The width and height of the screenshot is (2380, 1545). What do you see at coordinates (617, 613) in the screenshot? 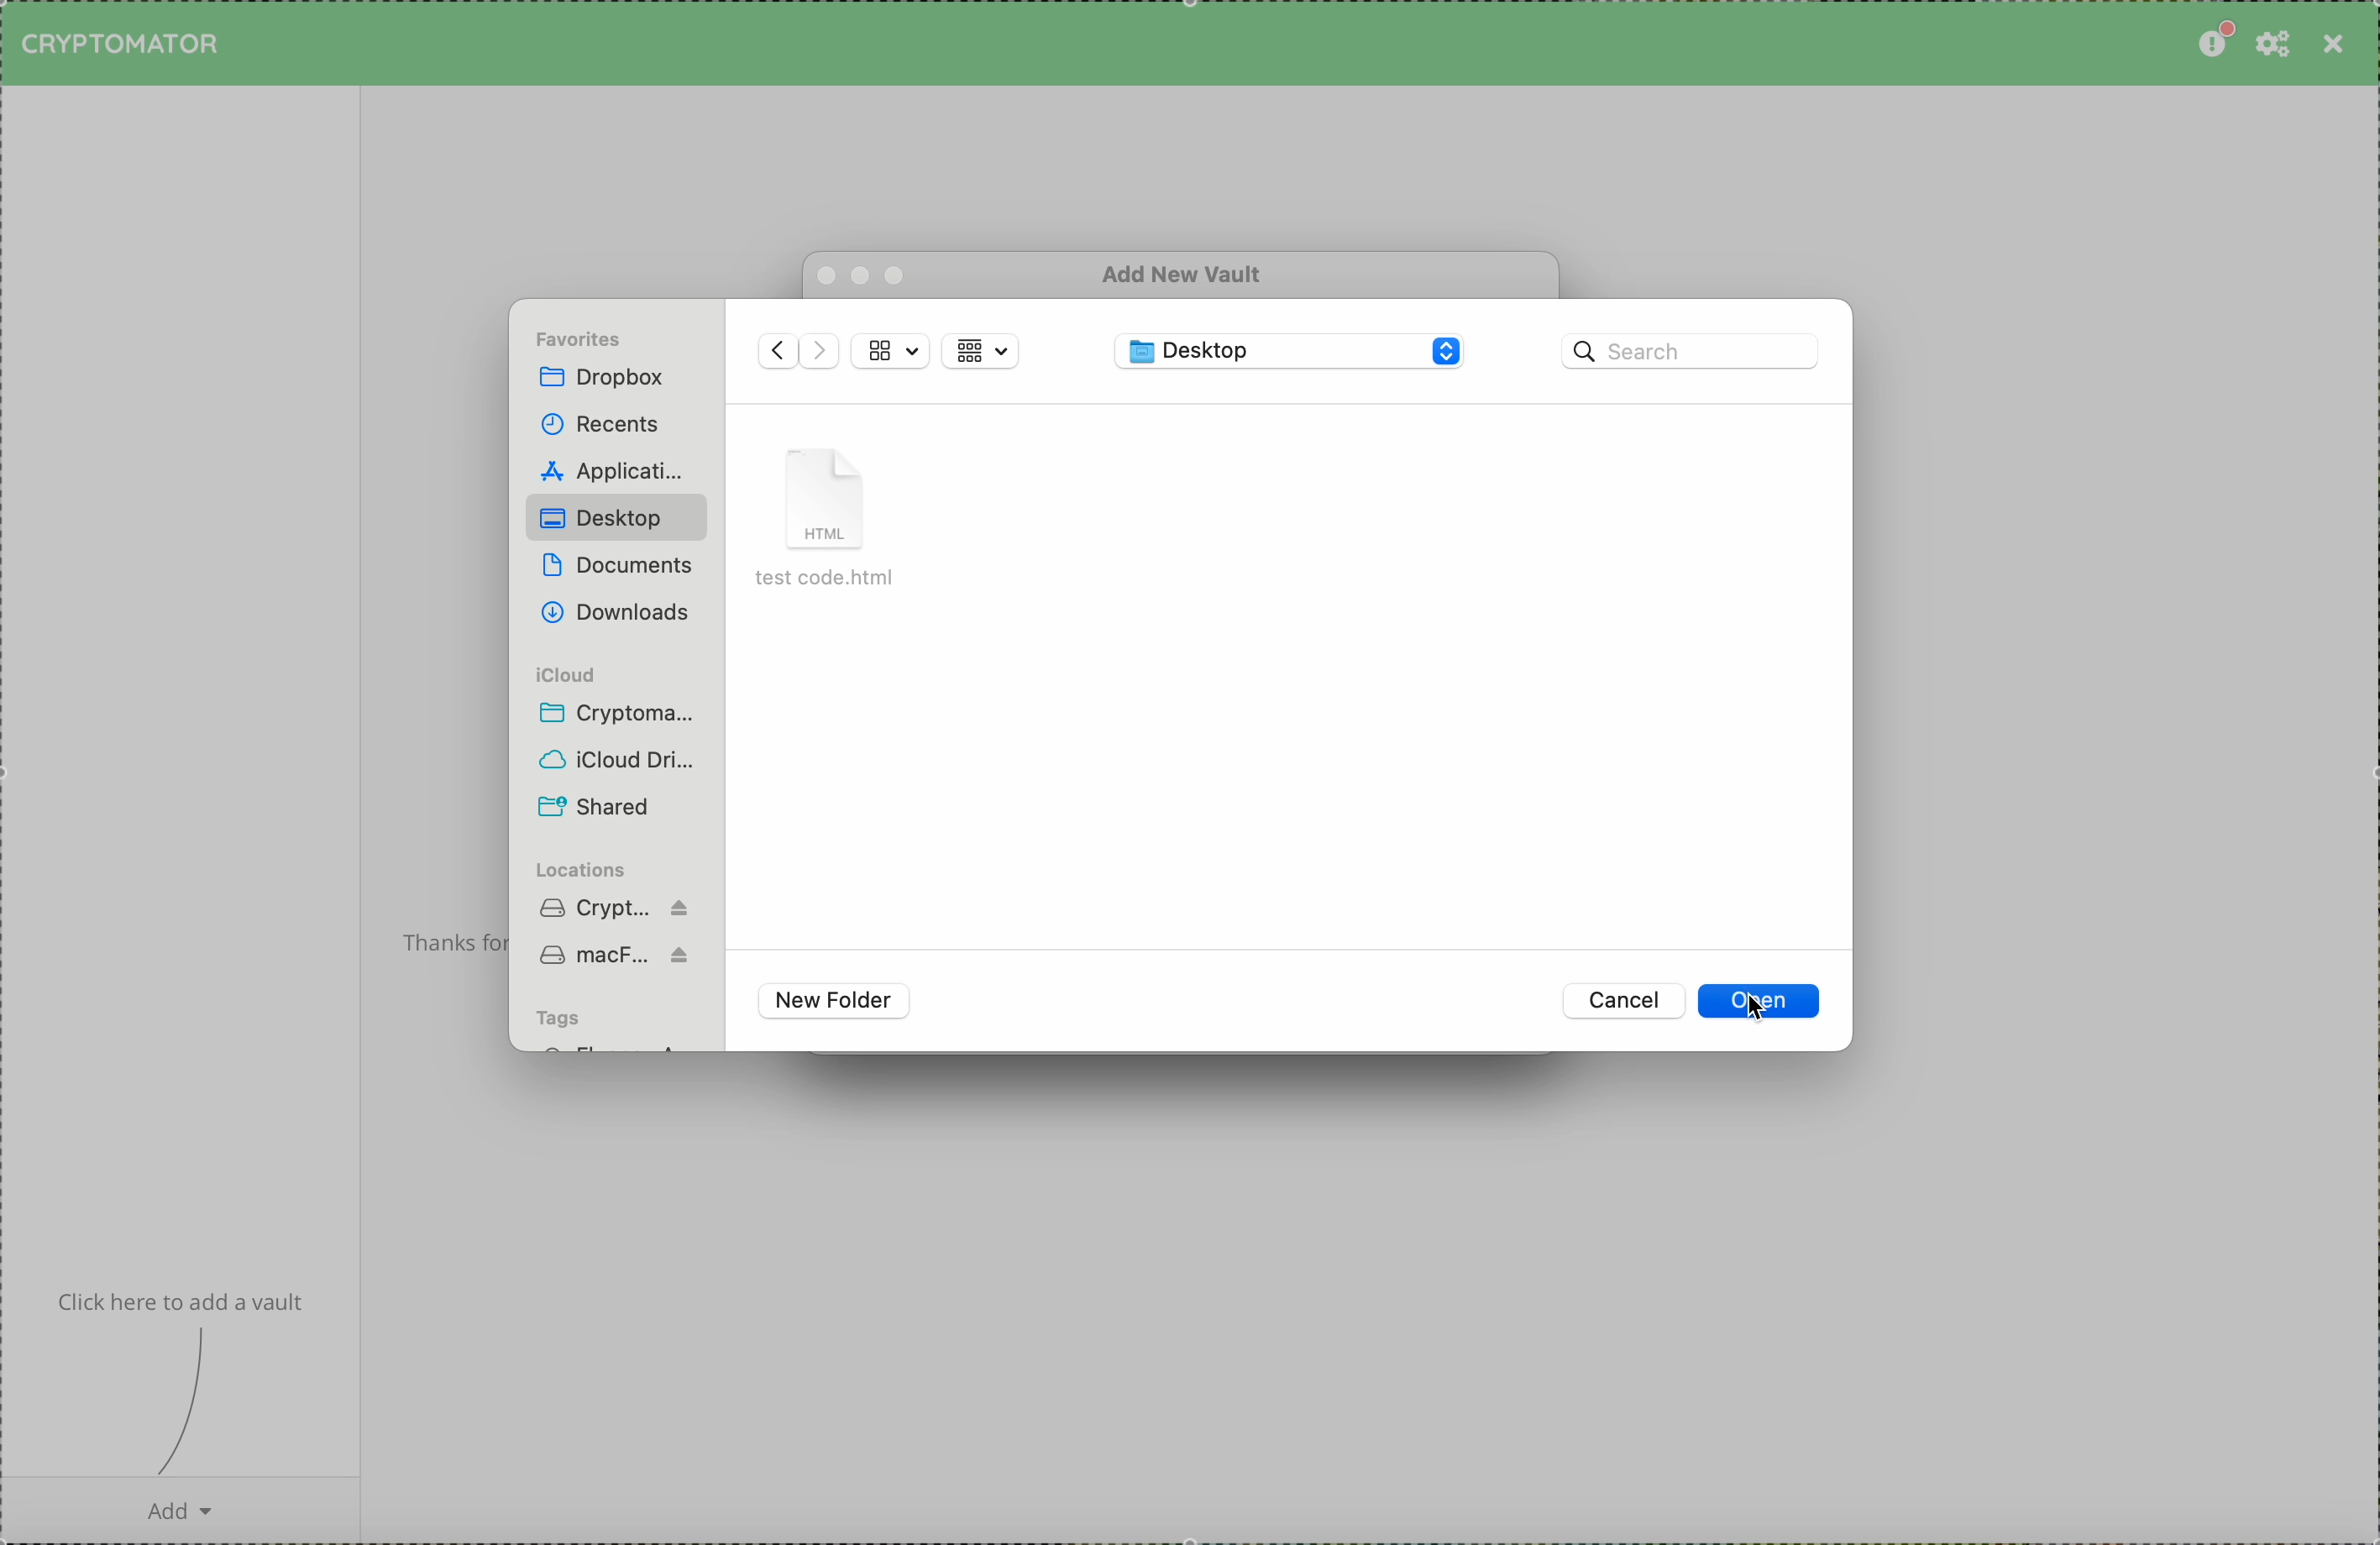
I see `downloads` at bounding box center [617, 613].